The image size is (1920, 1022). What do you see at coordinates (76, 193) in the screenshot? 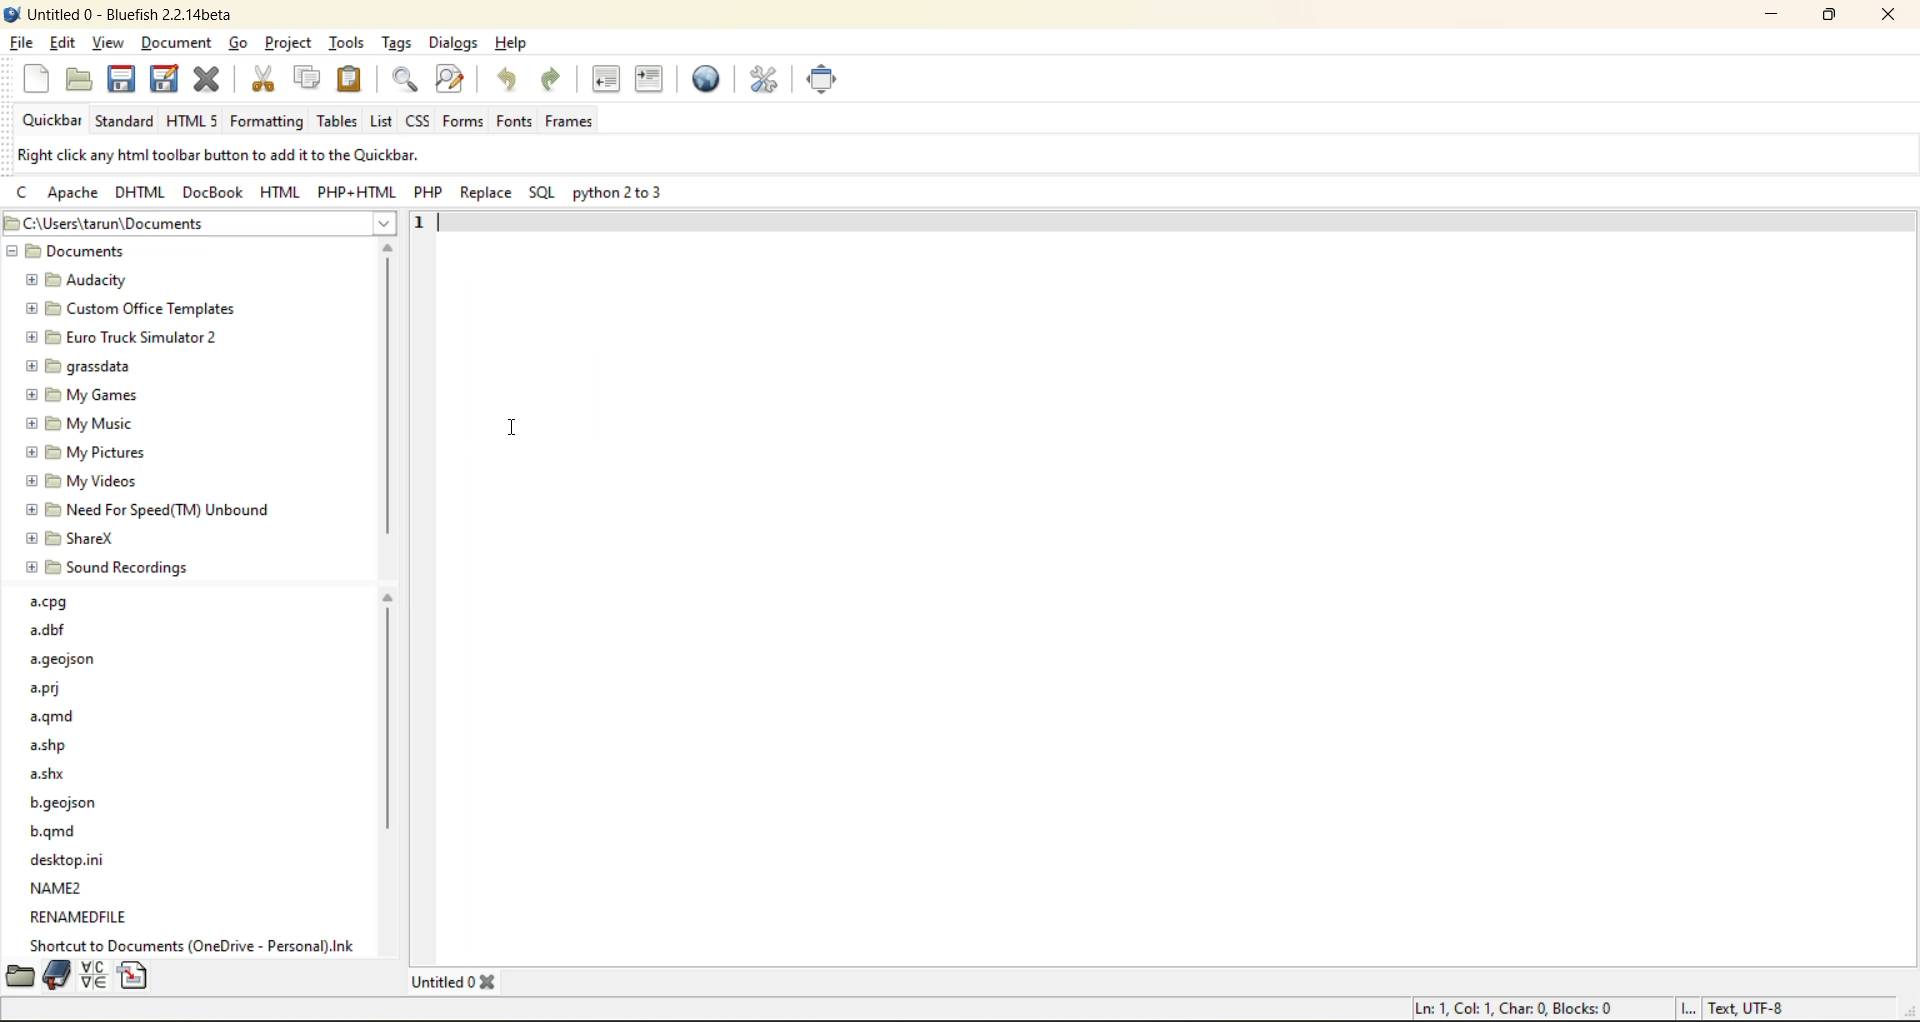
I see `apache` at bounding box center [76, 193].